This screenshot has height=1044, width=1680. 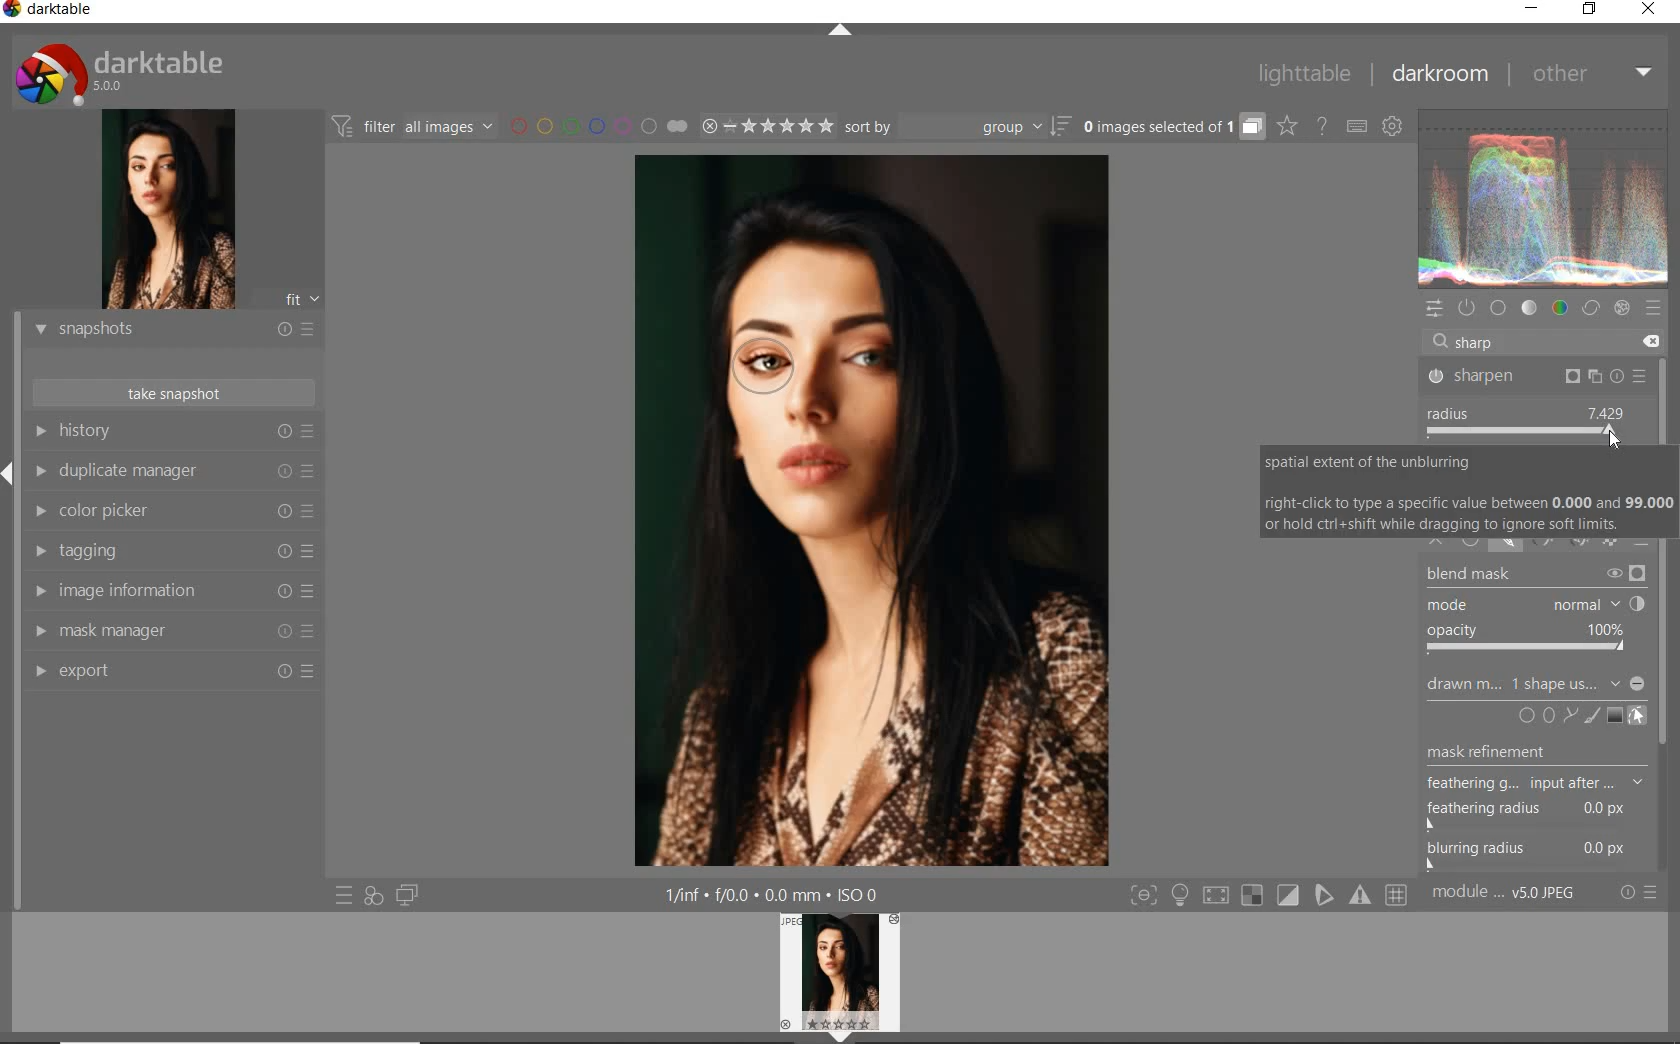 What do you see at coordinates (1504, 891) in the screenshot?
I see `module..v50JPEG` at bounding box center [1504, 891].